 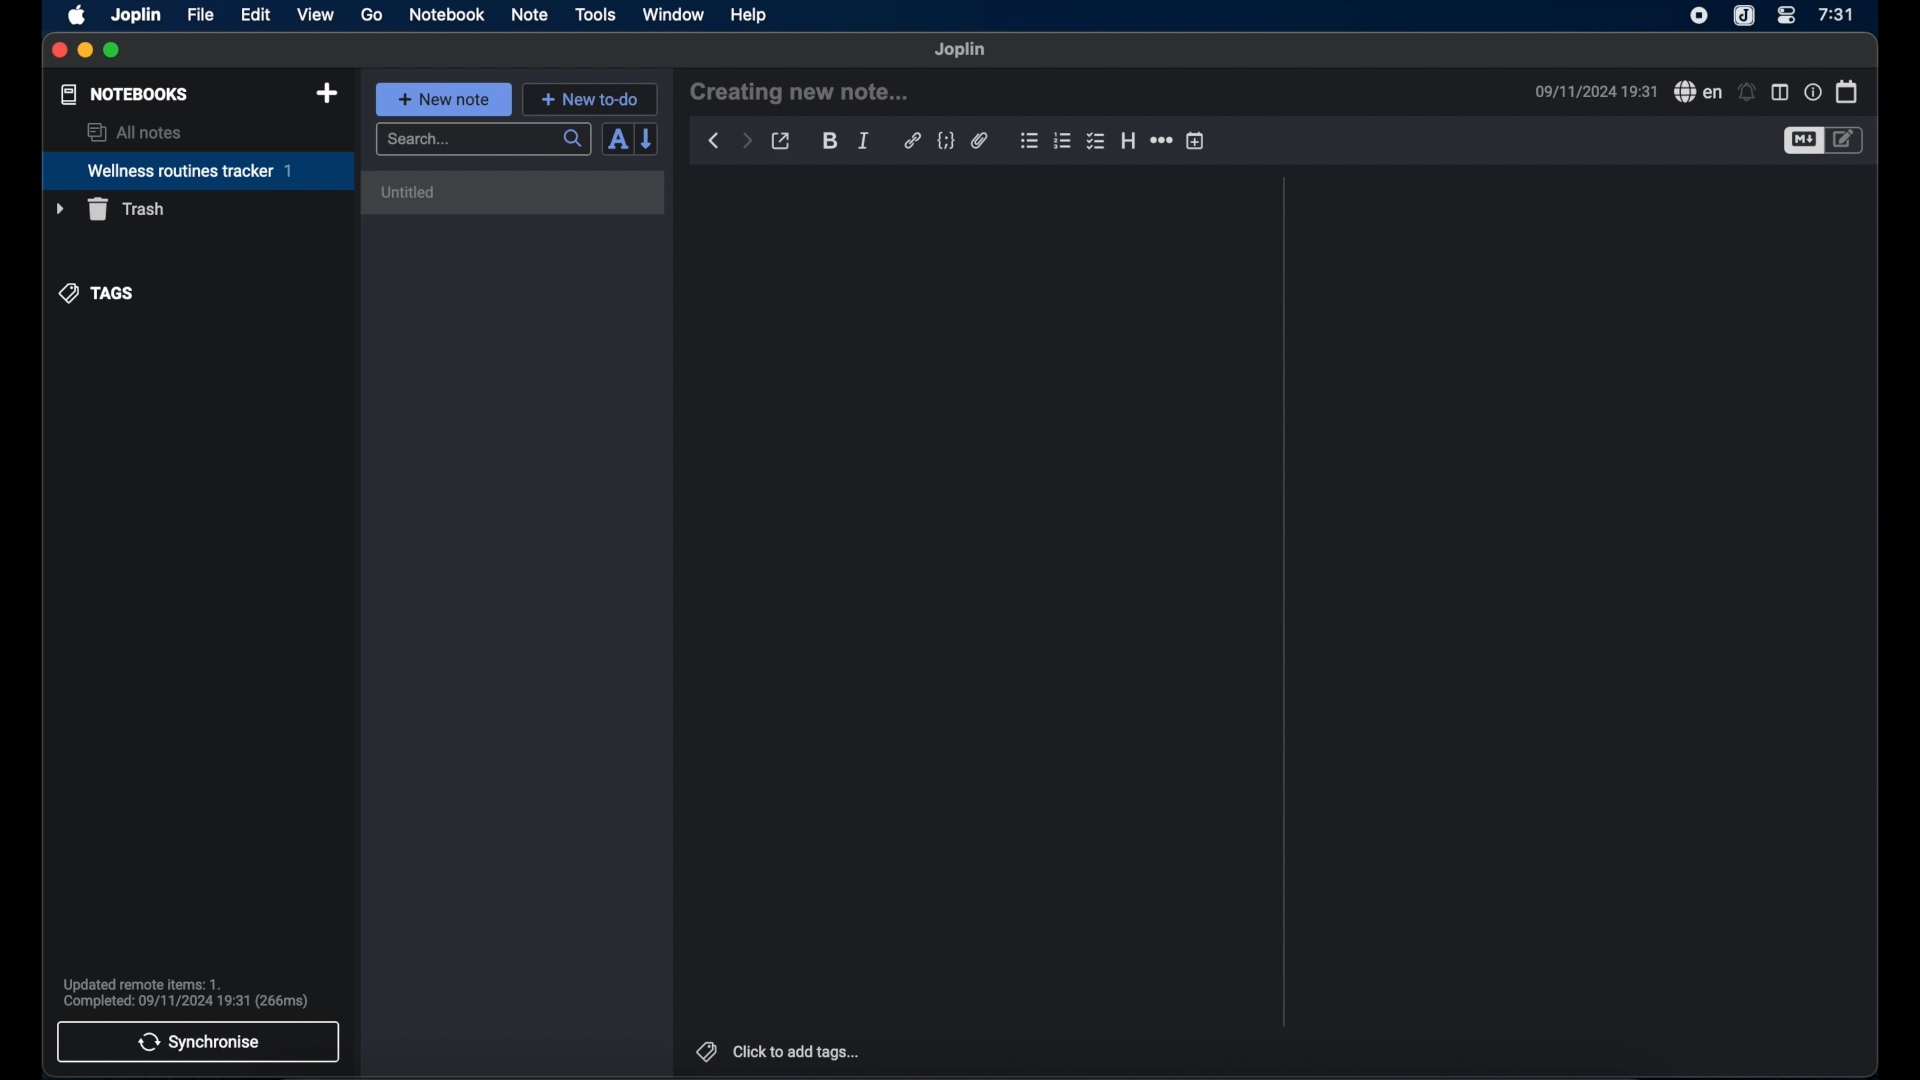 I want to click on + new to-do, so click(x=589, y=98).